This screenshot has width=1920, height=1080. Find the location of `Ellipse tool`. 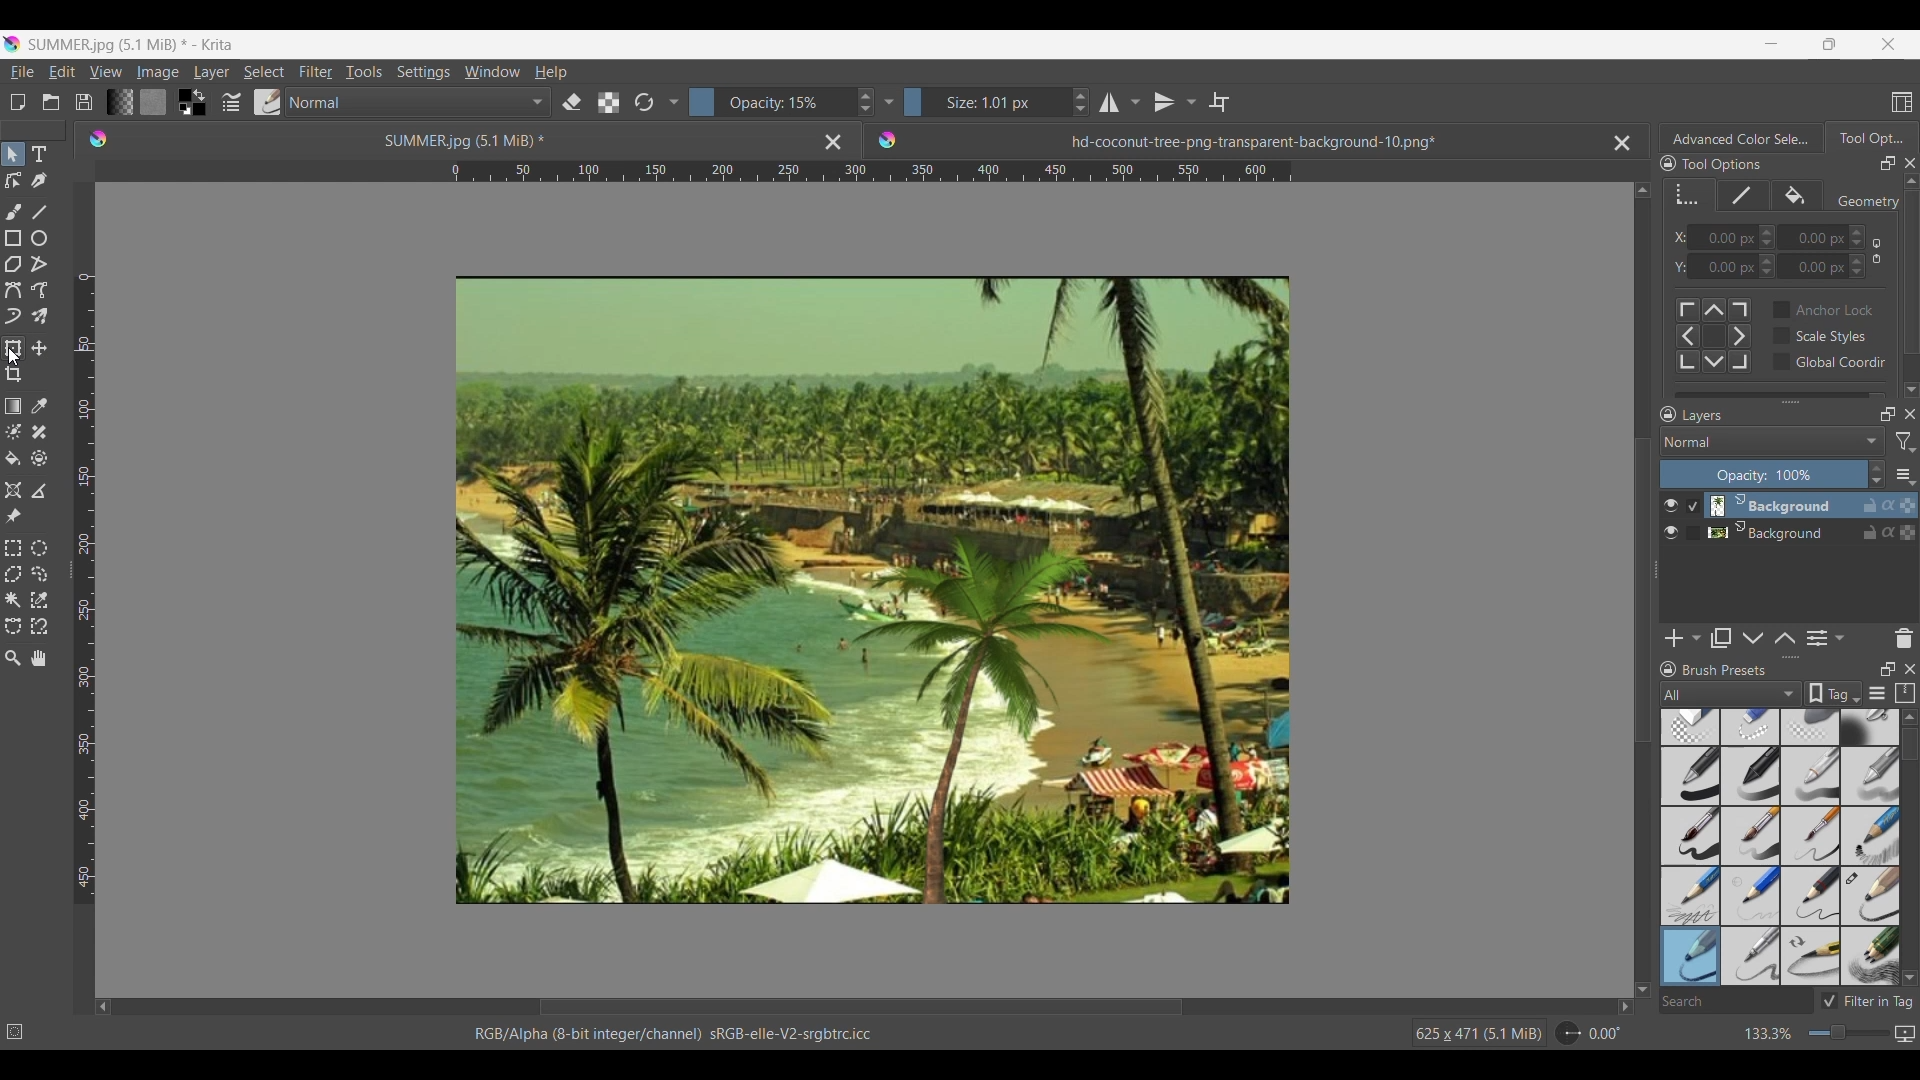

Ellipse tool is located at coordinates (38, 238).